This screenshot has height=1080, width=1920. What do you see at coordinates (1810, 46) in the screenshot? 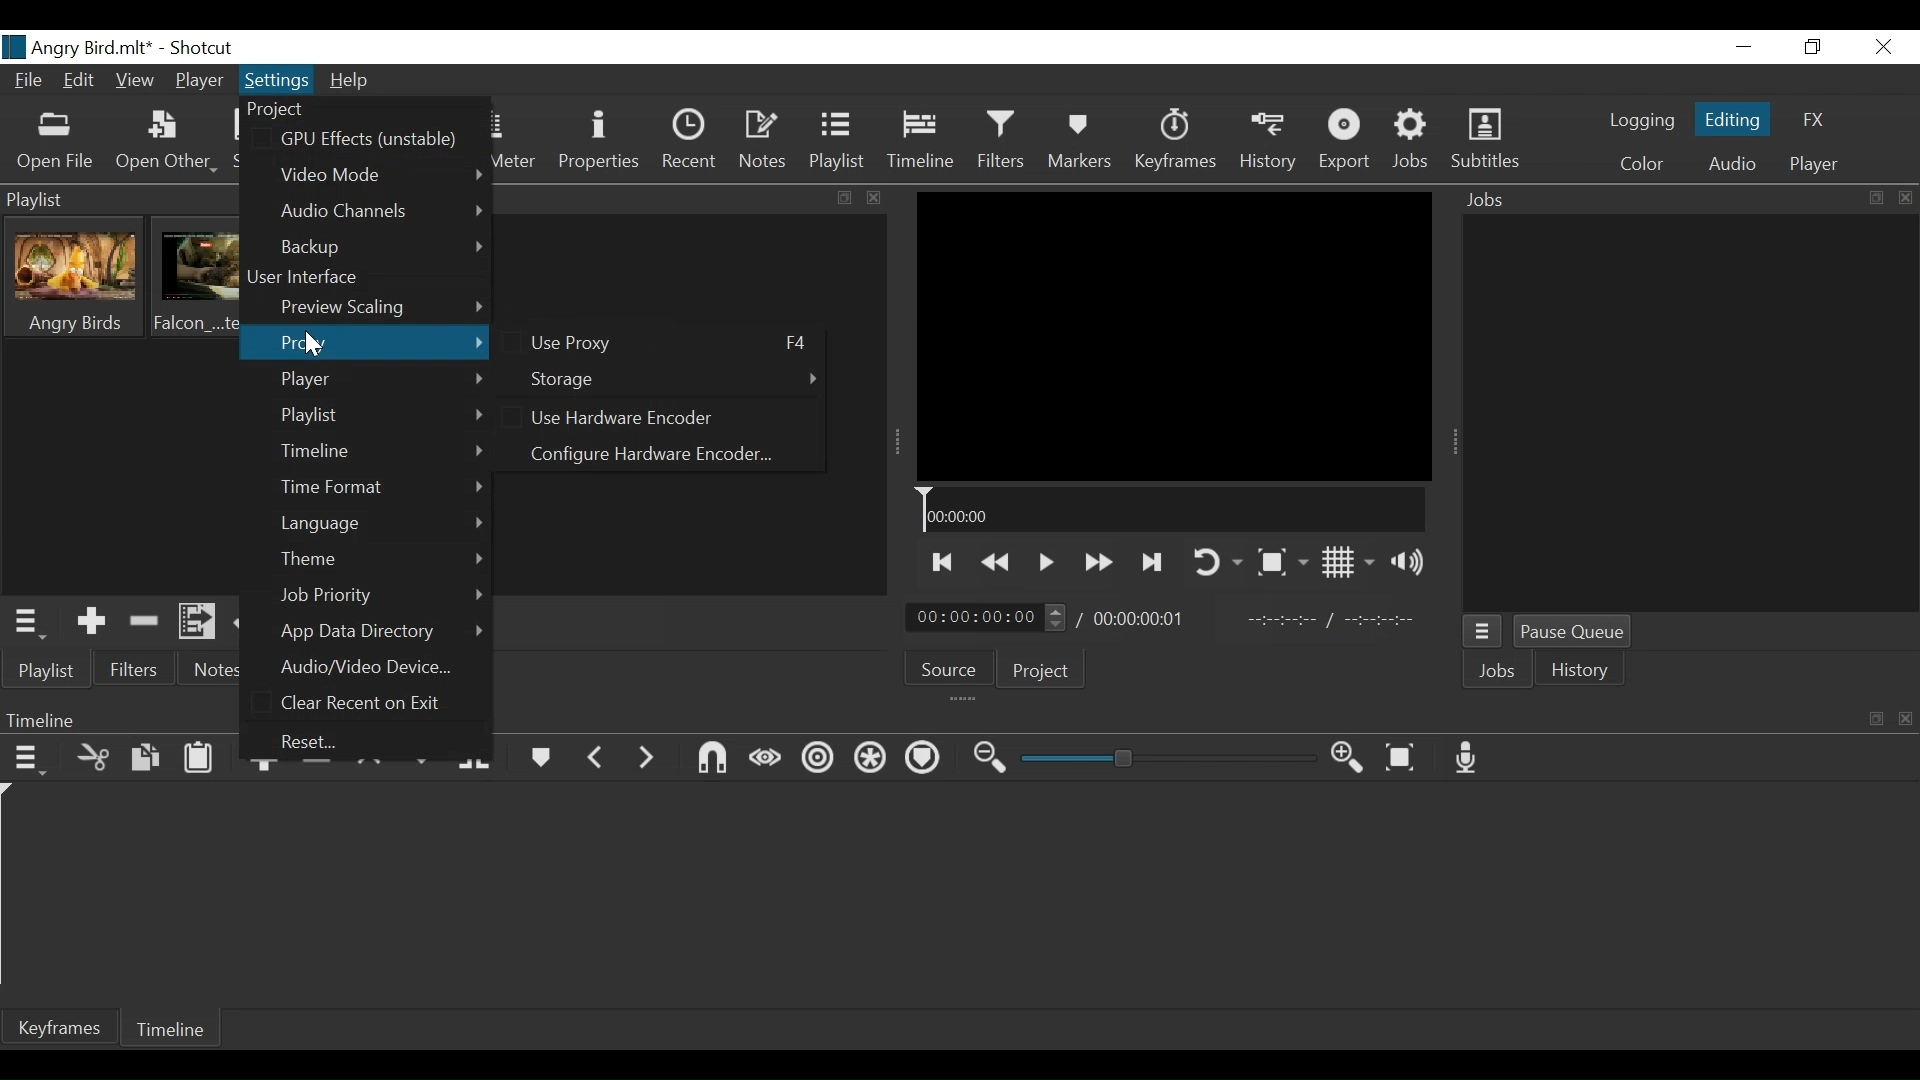
I see `Restore` at bounding box center [1810, 46].